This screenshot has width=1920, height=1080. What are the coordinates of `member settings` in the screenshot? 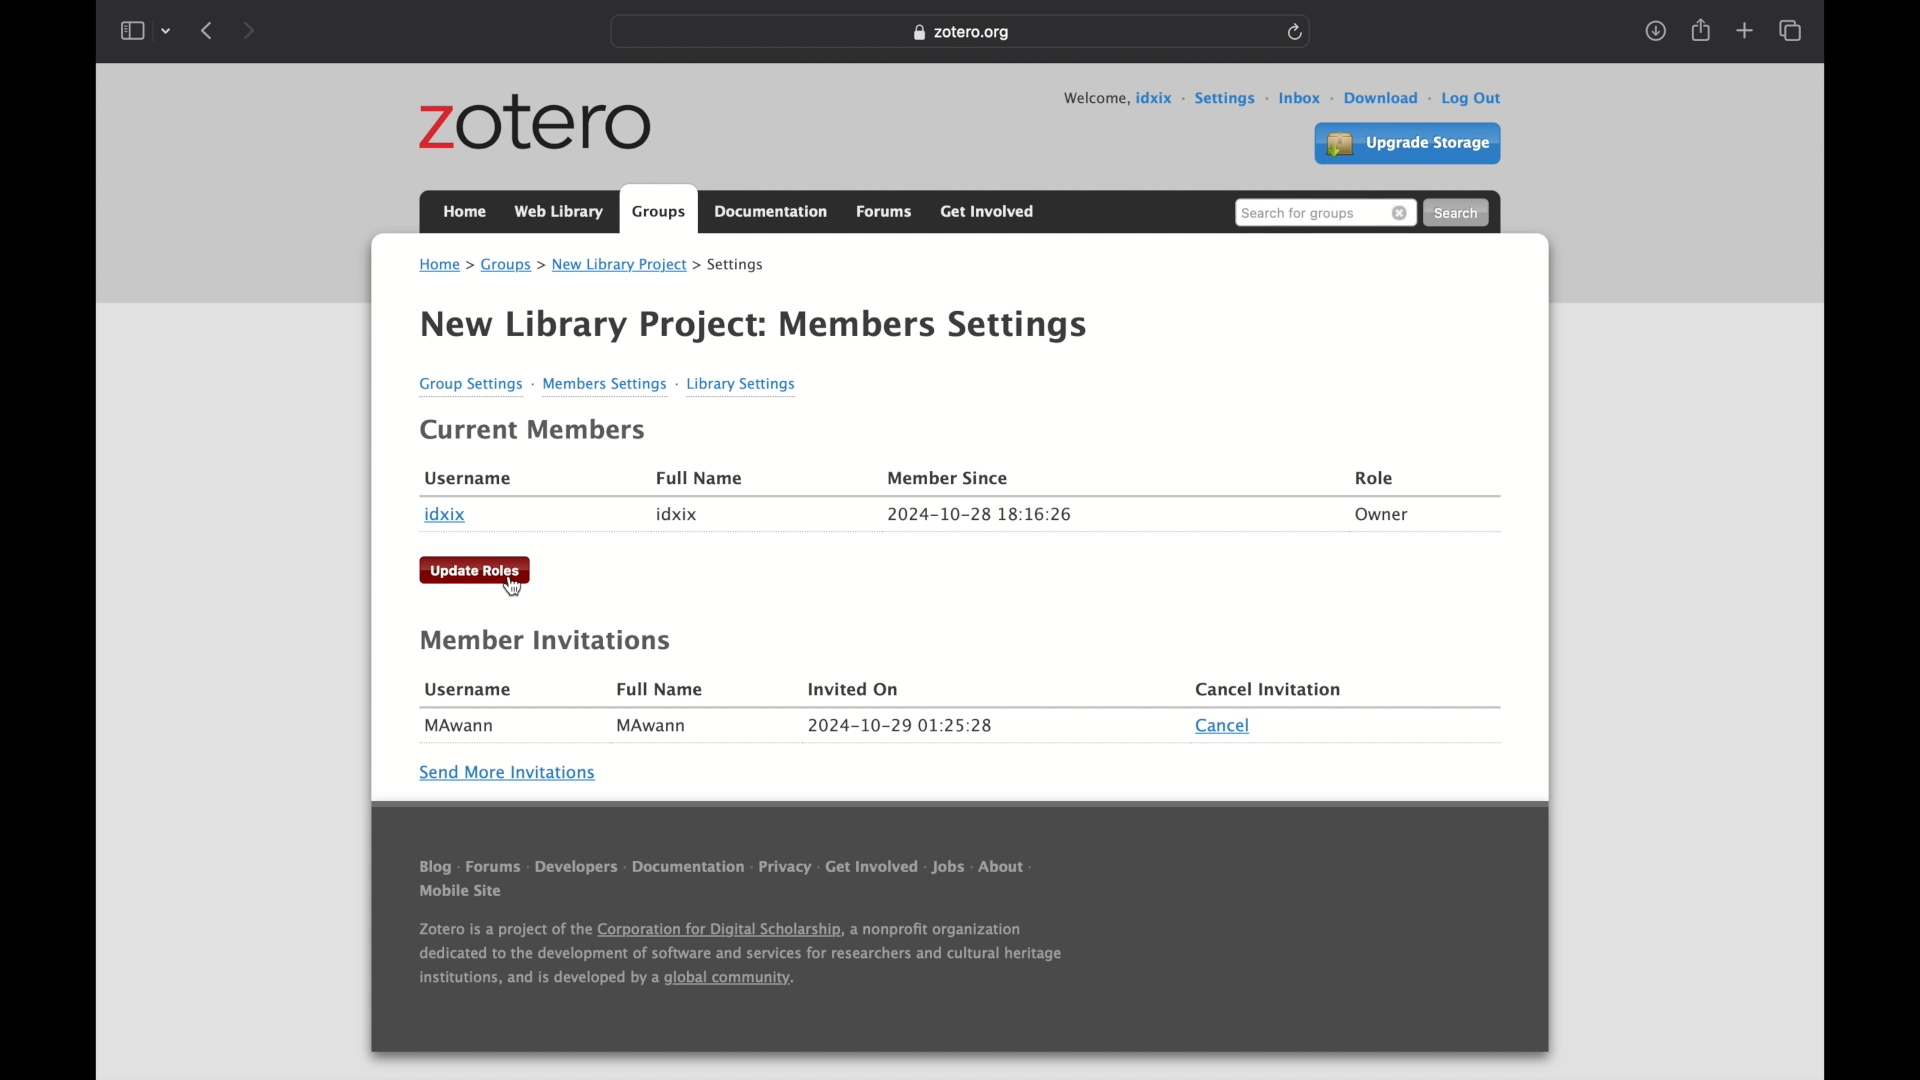 It's located at (611, 384).